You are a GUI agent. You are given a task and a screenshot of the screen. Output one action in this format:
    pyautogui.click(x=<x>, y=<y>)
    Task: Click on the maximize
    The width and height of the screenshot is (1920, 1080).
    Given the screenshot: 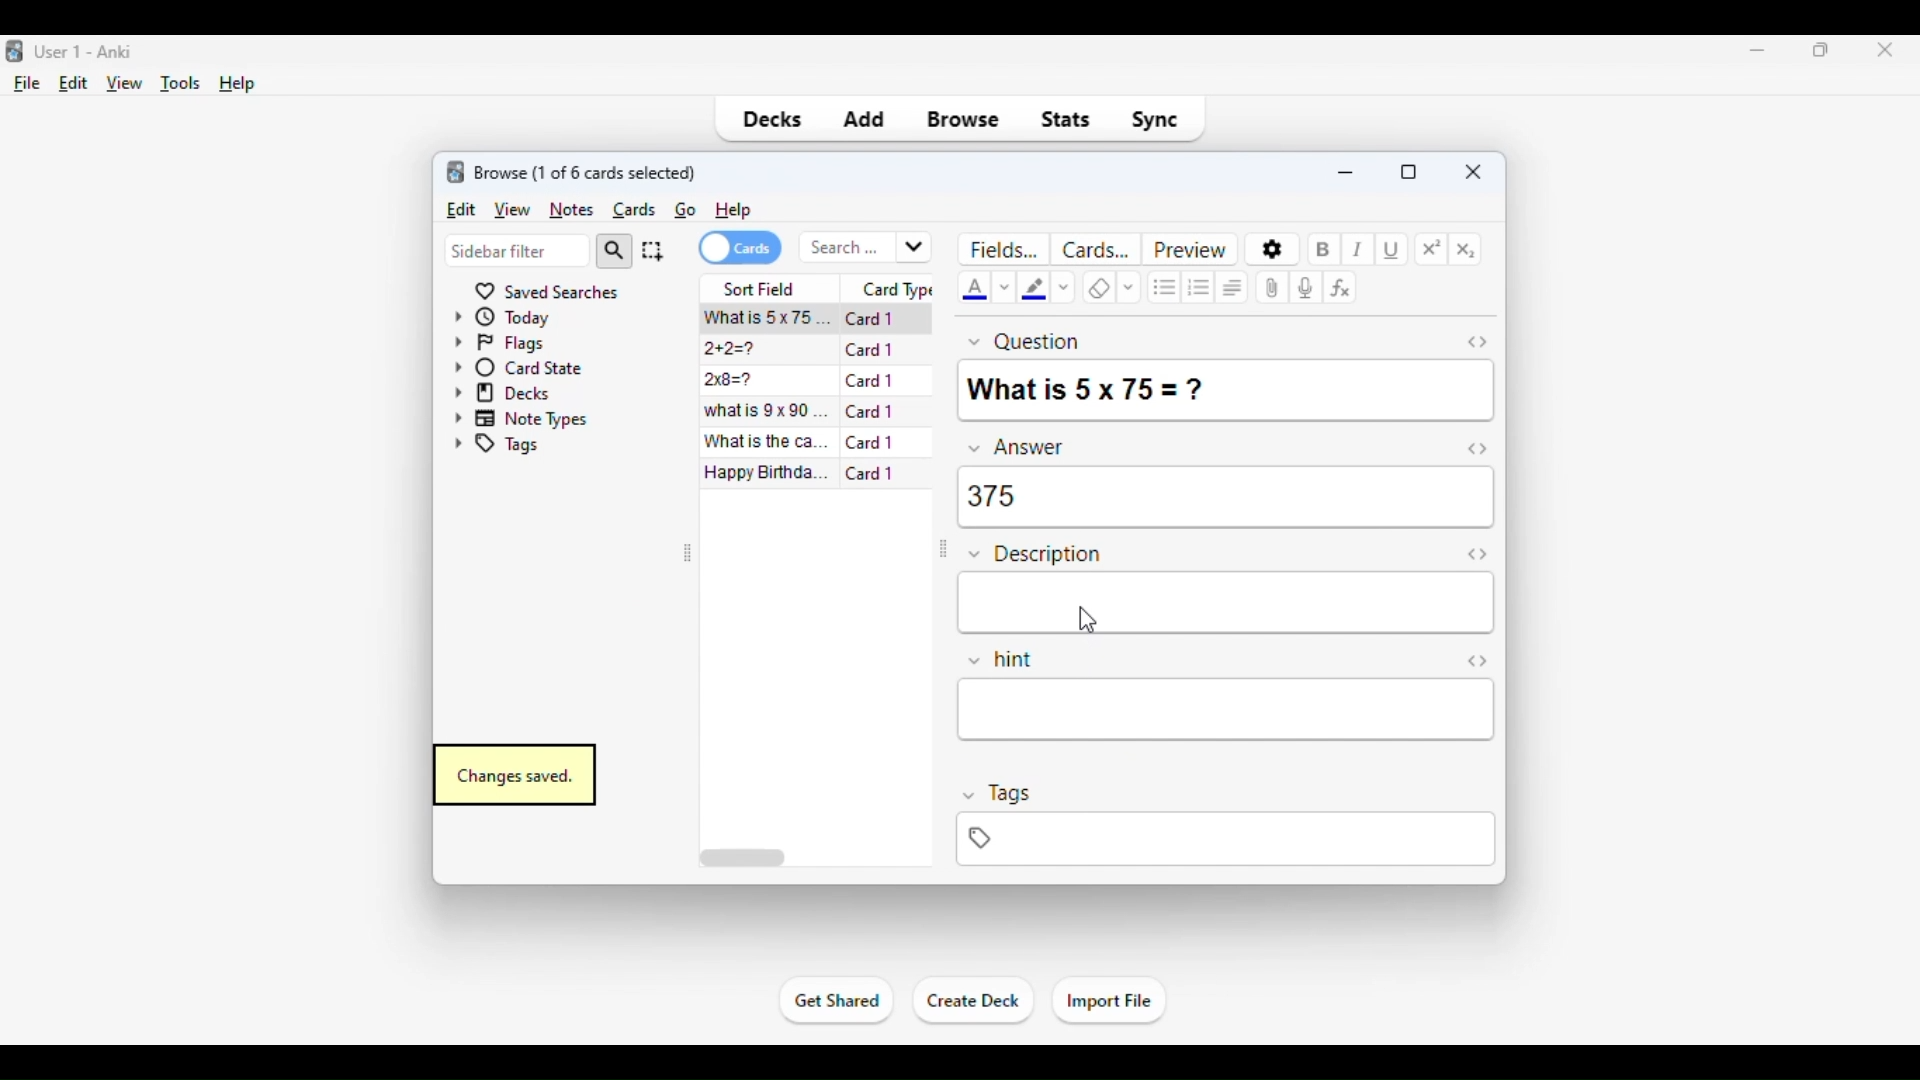 What is the action you would take?
    pyautogui.click(x=1409, y=172)
    